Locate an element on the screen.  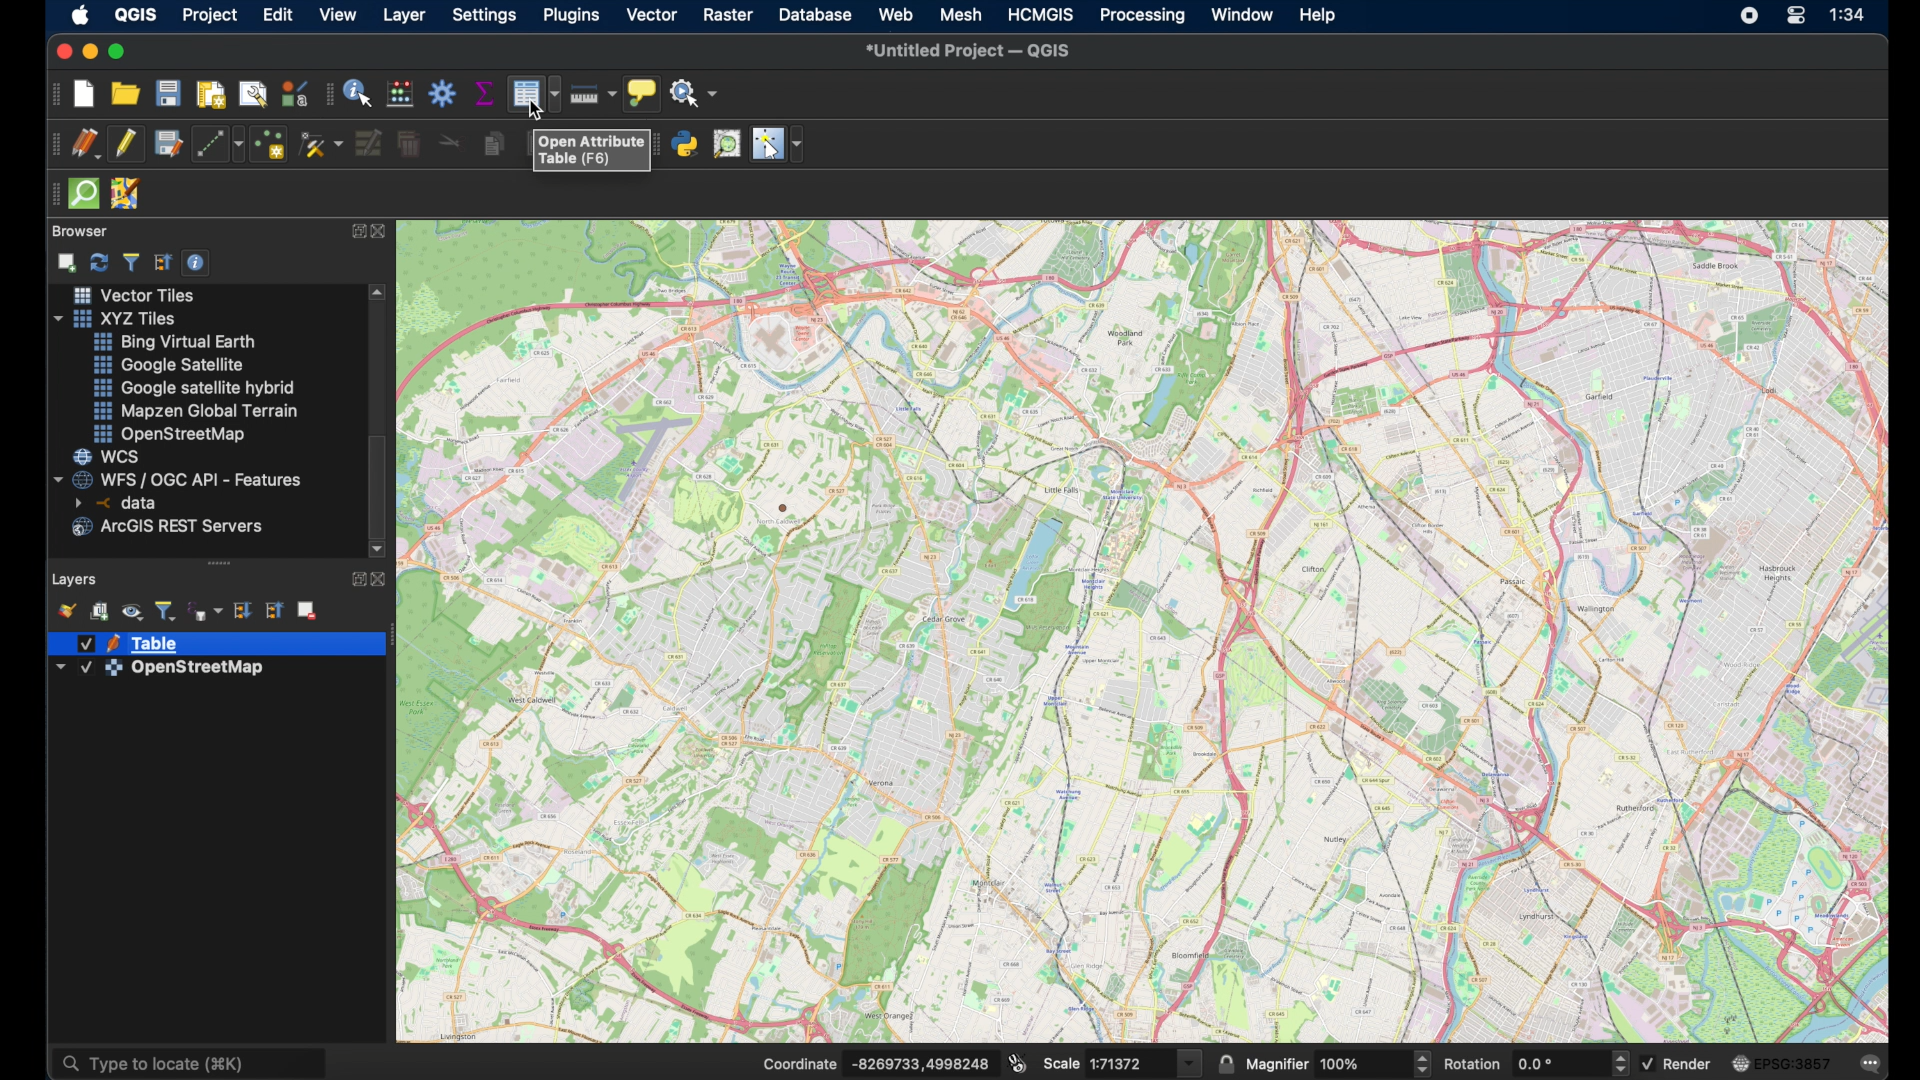
browser is located at coordinates (82, 230).